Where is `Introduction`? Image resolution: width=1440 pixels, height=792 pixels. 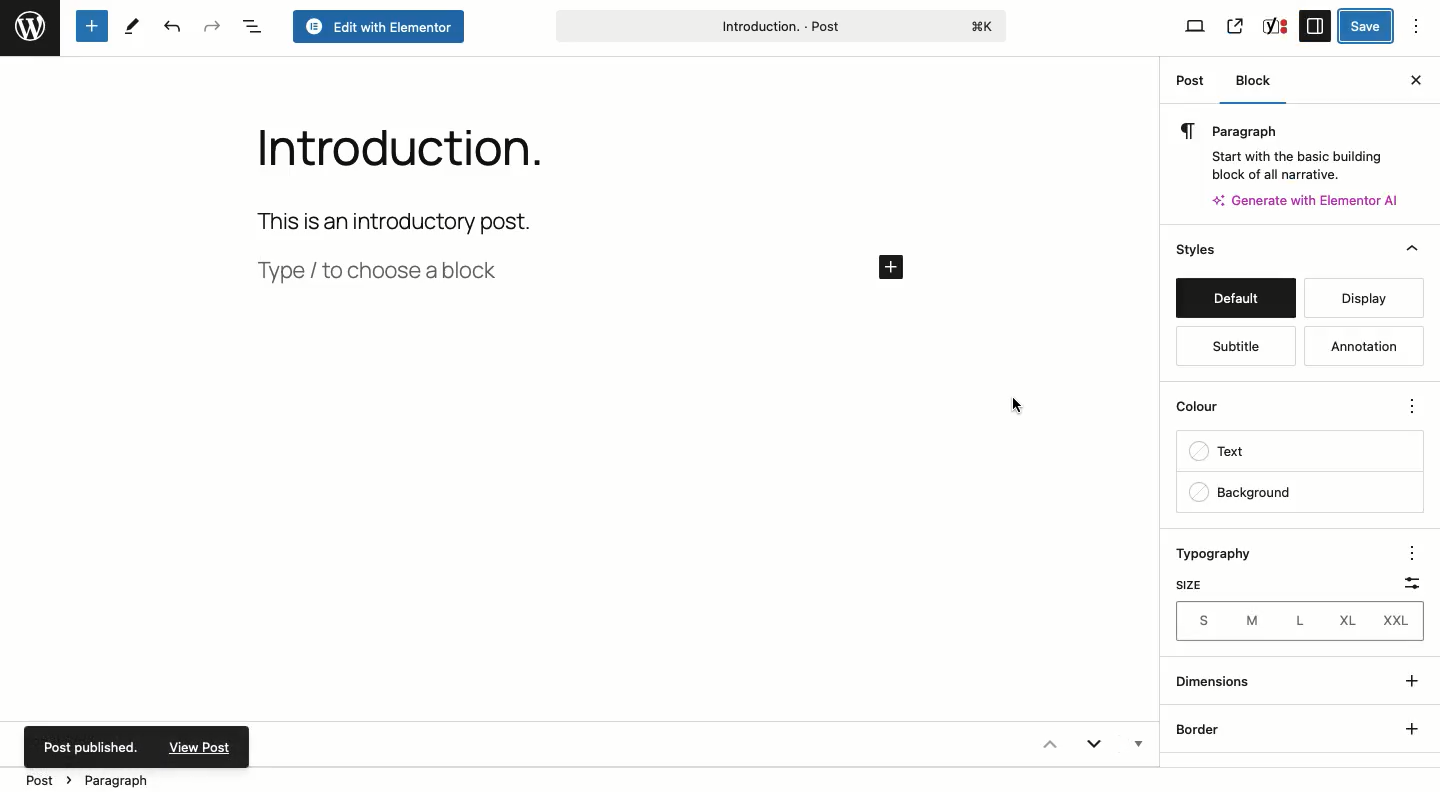
Introduction is located at coordinates (385, 143).